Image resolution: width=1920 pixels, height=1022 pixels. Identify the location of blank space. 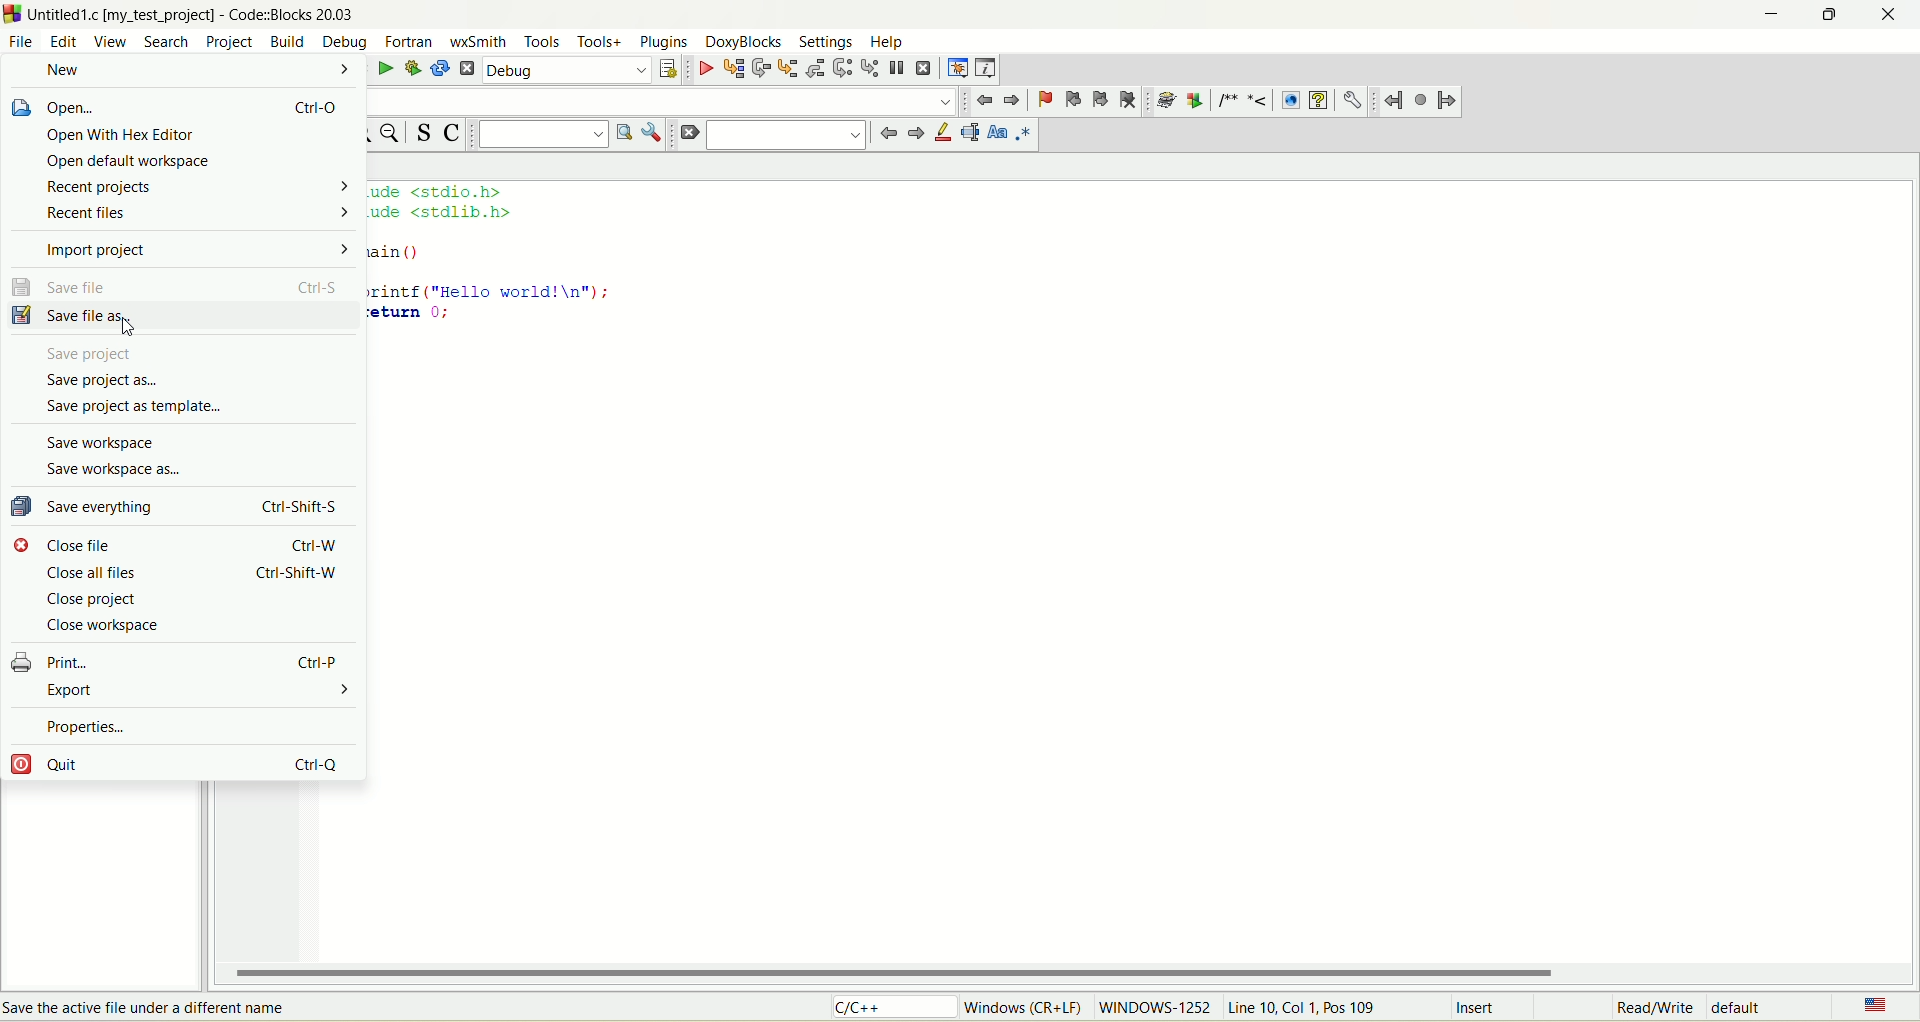
(666, 101).